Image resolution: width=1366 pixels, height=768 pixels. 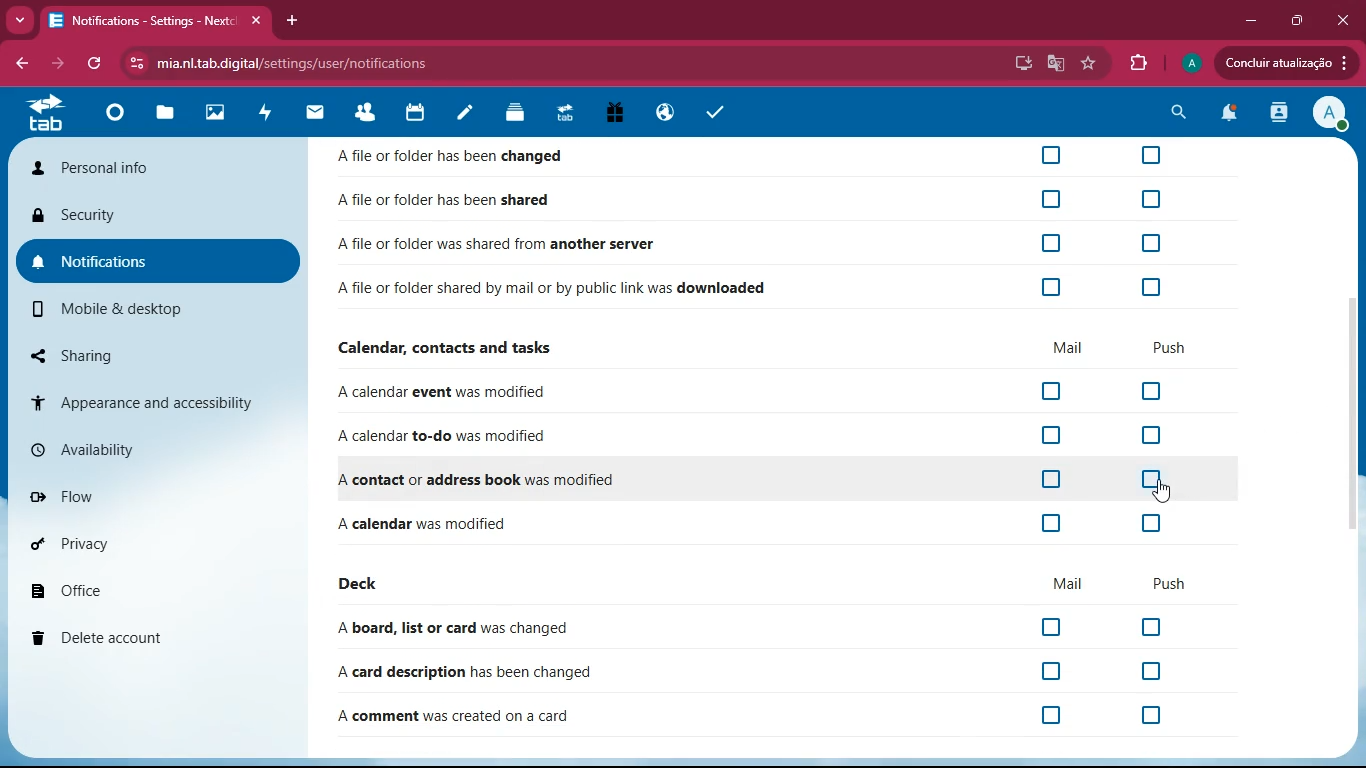 What do you see at coordinates (1152, 287) in the screenshot?
I see `off` at bounding box center [1152, 287].